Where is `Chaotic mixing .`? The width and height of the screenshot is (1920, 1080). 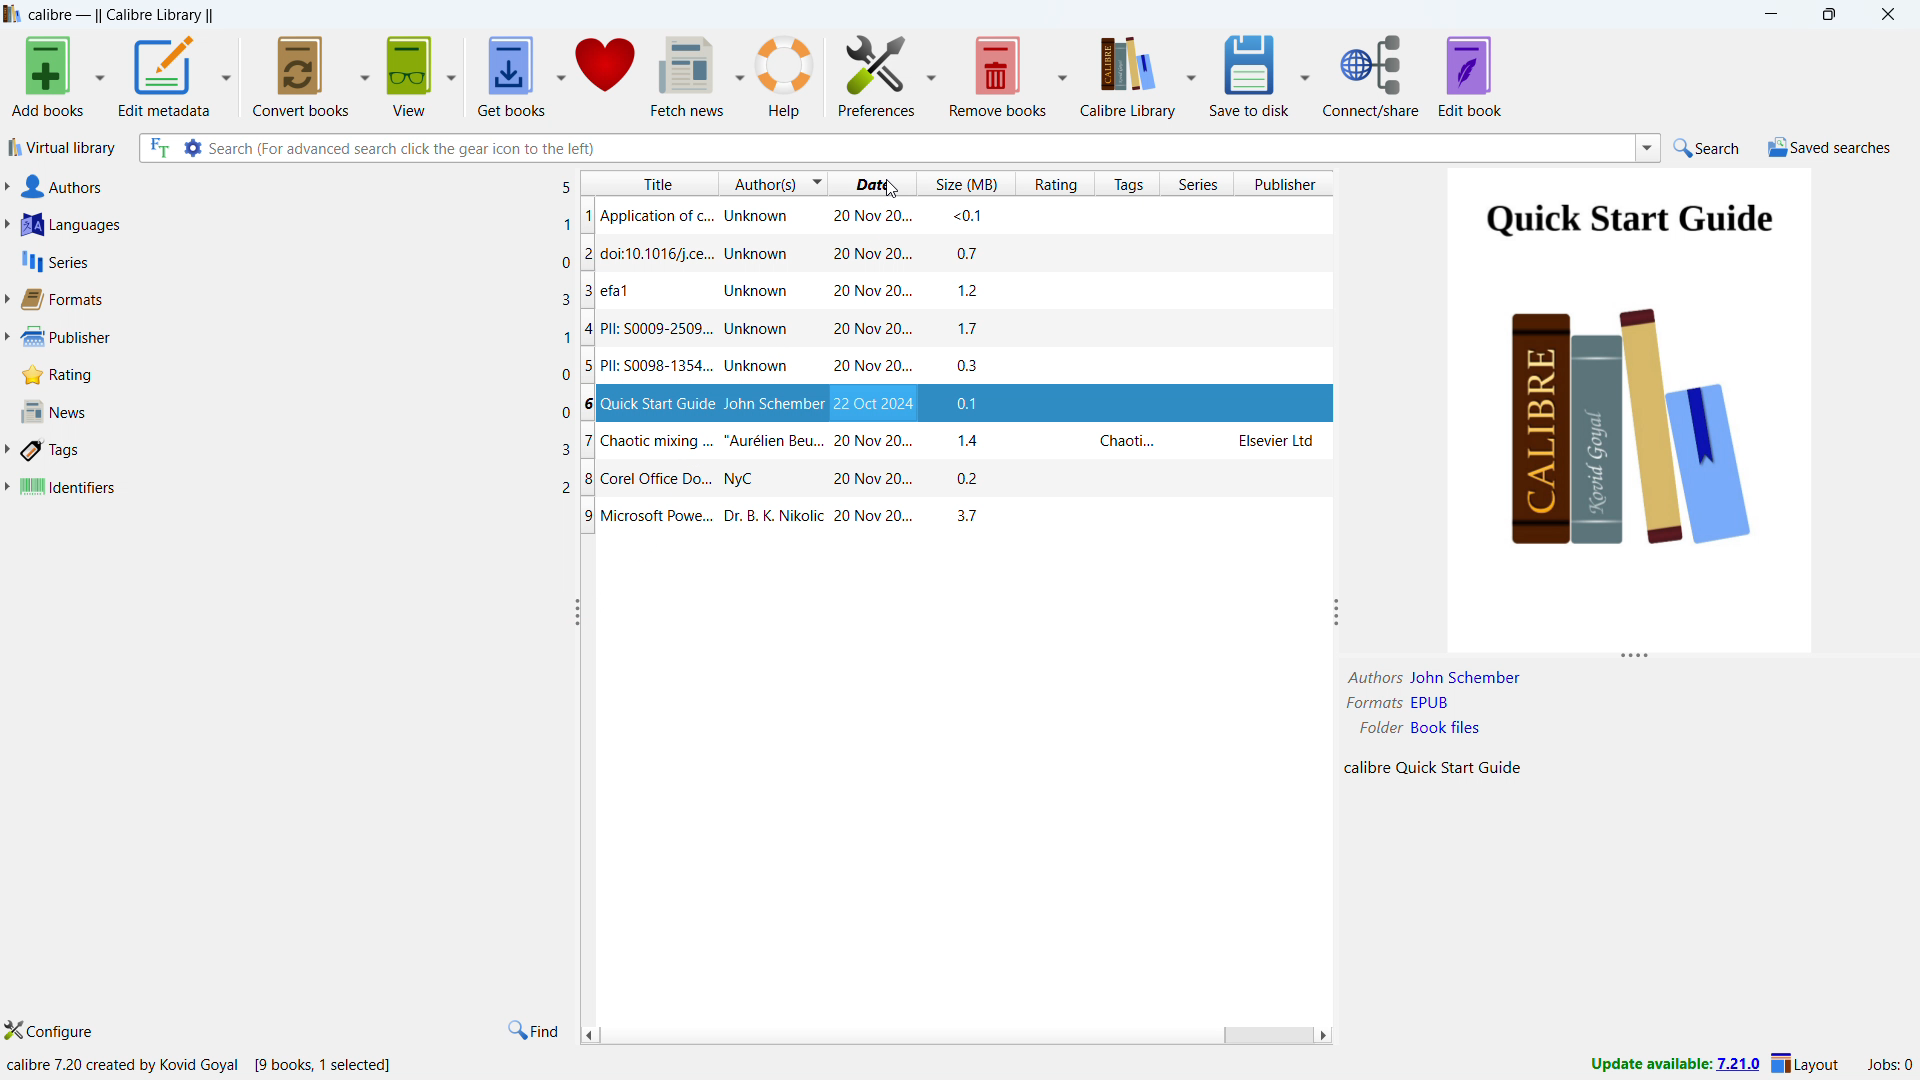 Chaotic mixing . is located at coordinates (650, 443).